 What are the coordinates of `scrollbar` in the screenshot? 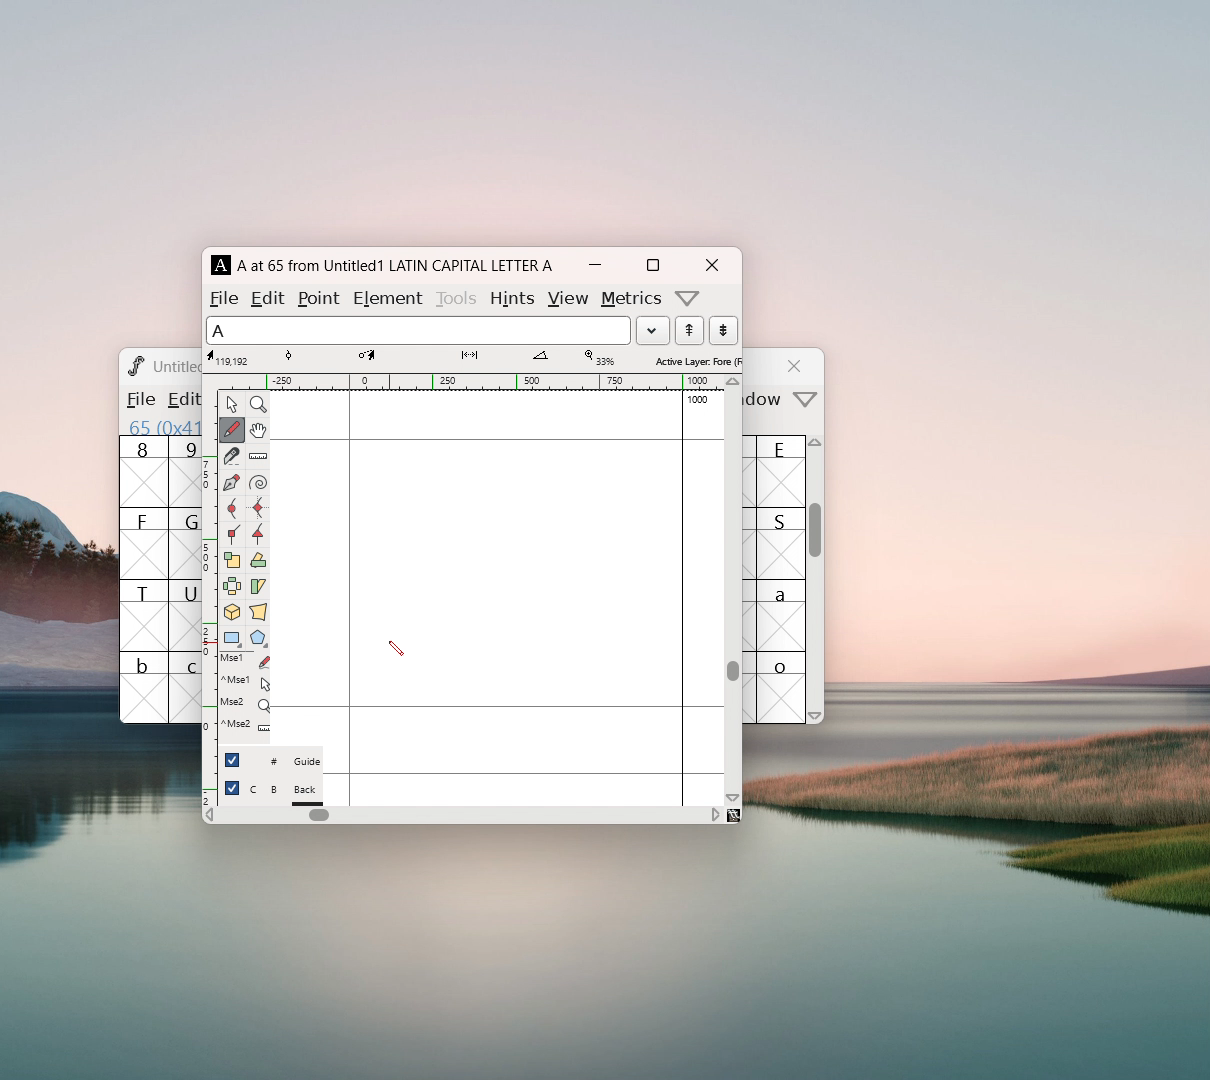 It's located at (816, 540).